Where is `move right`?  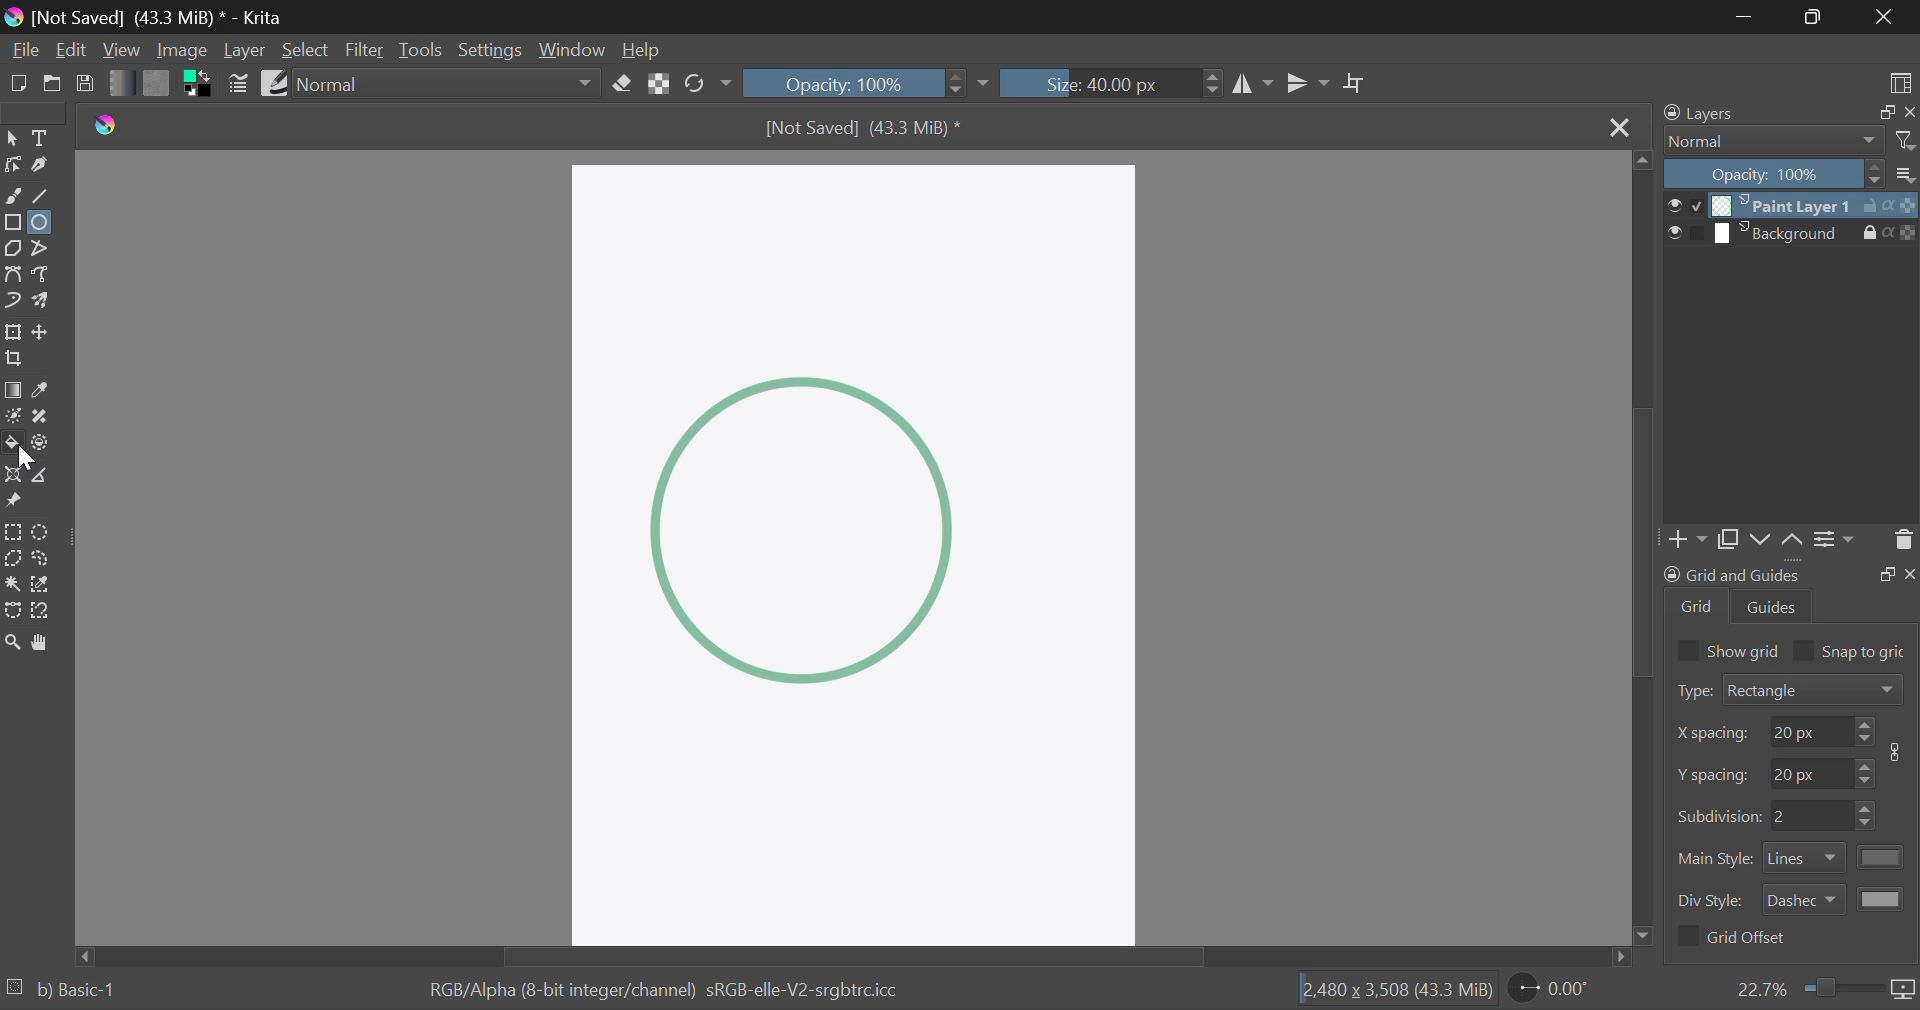 move right is located at coordinates (1624, 957).